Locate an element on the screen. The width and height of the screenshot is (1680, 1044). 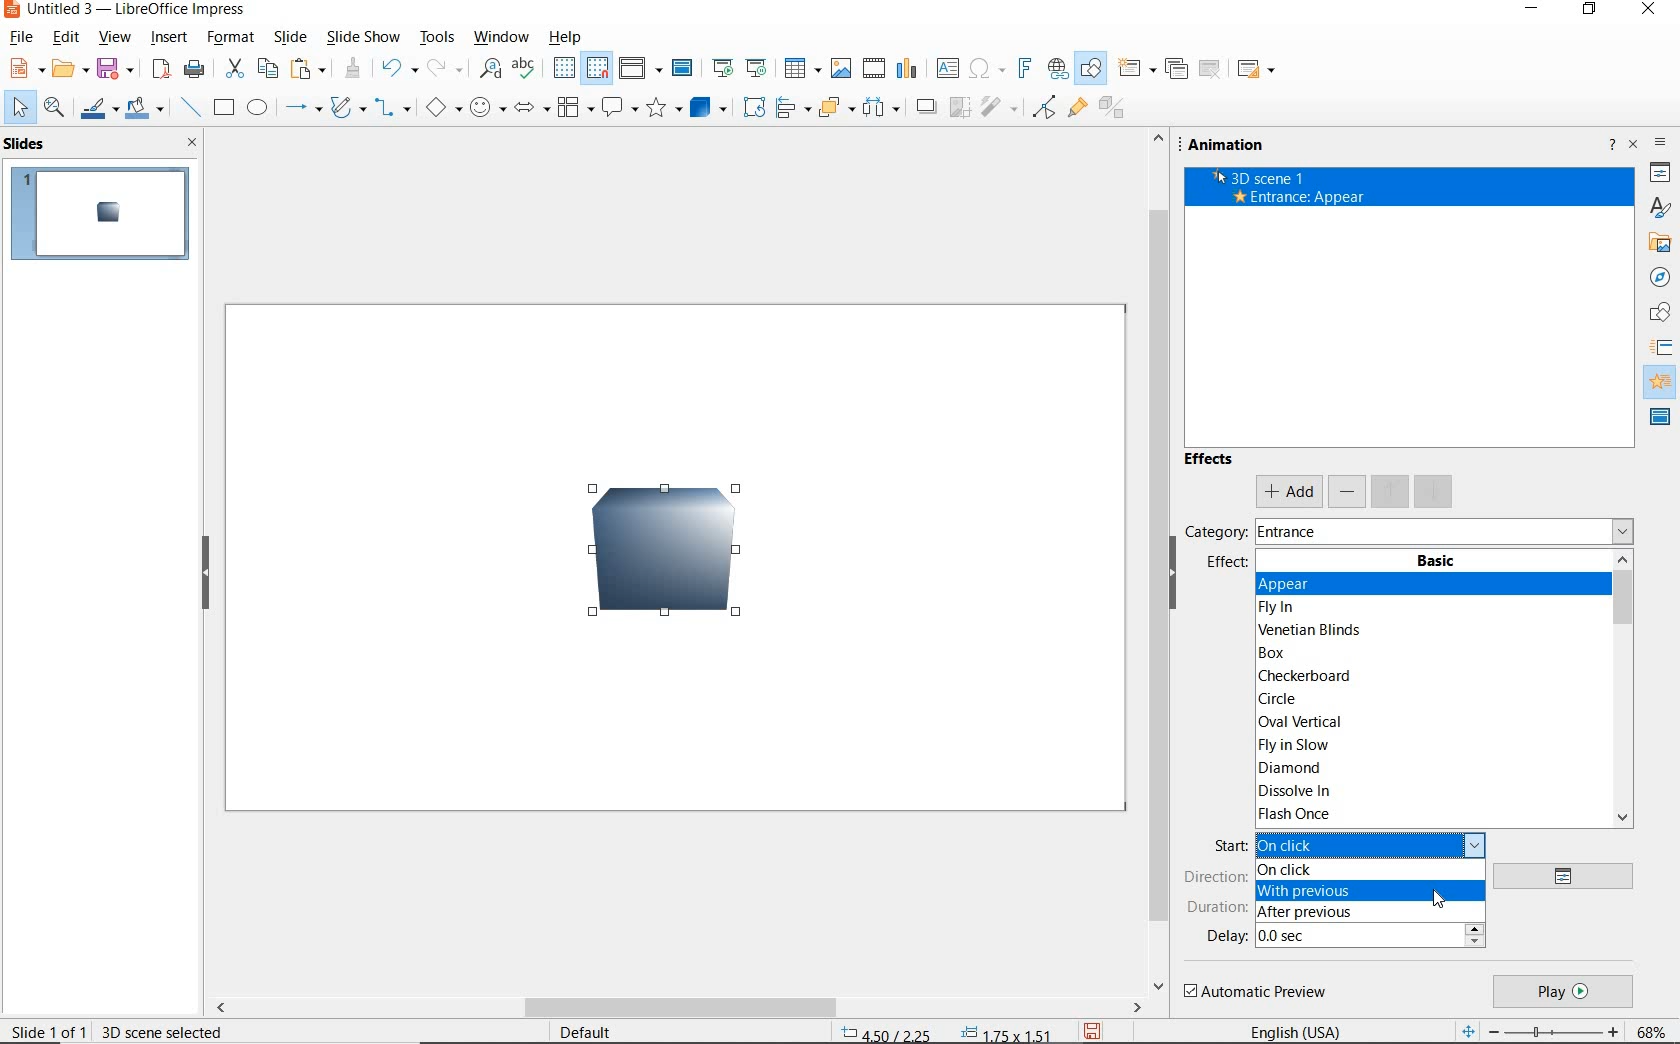
insert image is located at coordinates (844, 69).